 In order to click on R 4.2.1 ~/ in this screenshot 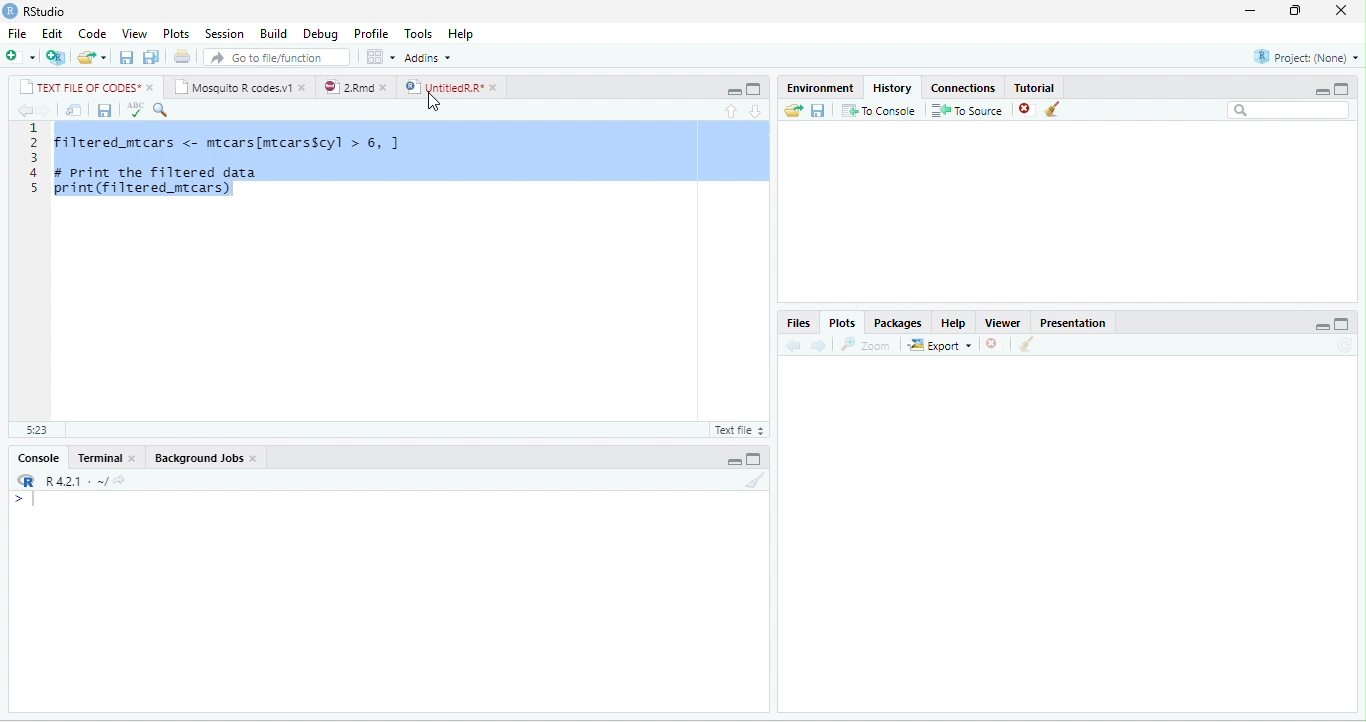, I will do `click(73, 481)`.